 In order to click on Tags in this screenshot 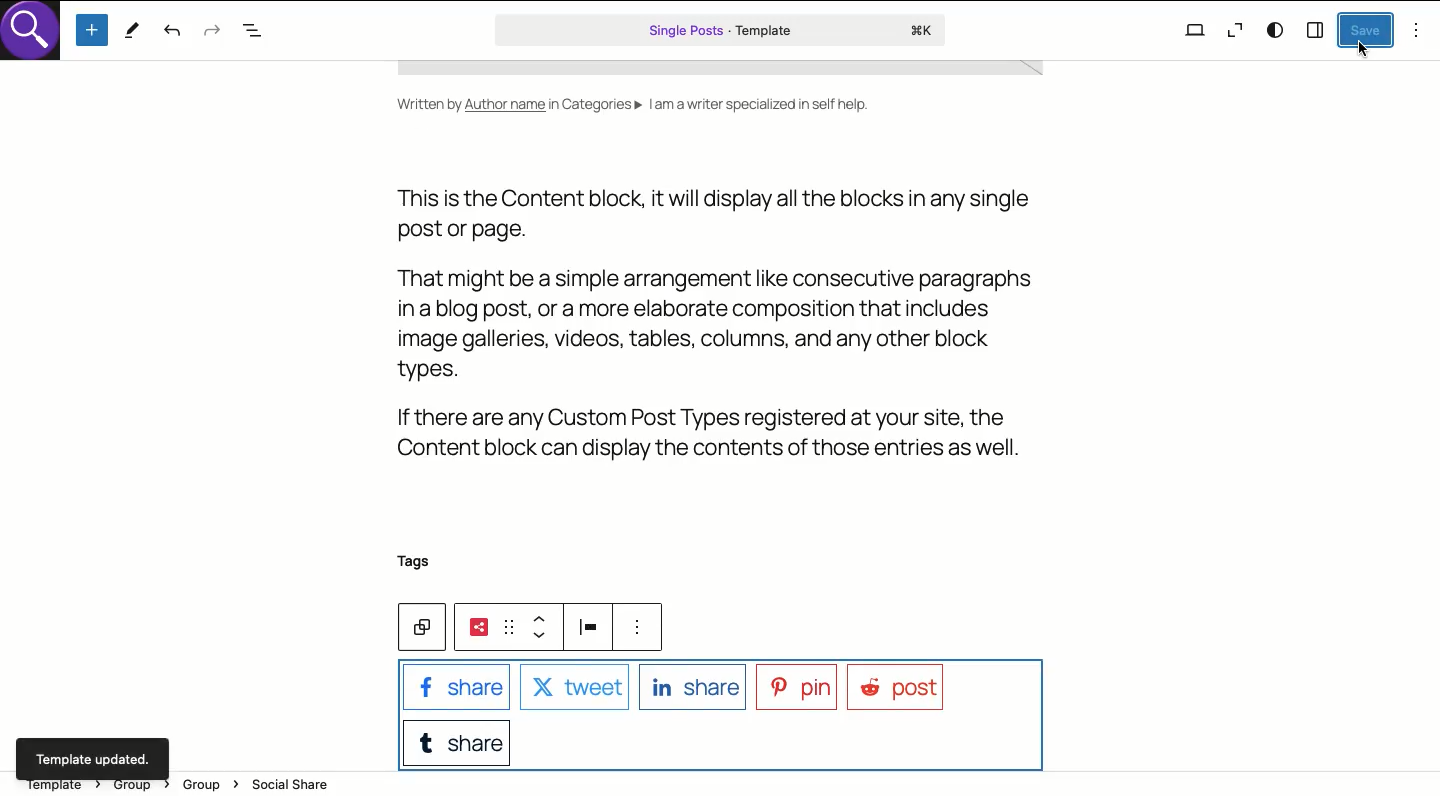, I will do `click(413, 563)`.